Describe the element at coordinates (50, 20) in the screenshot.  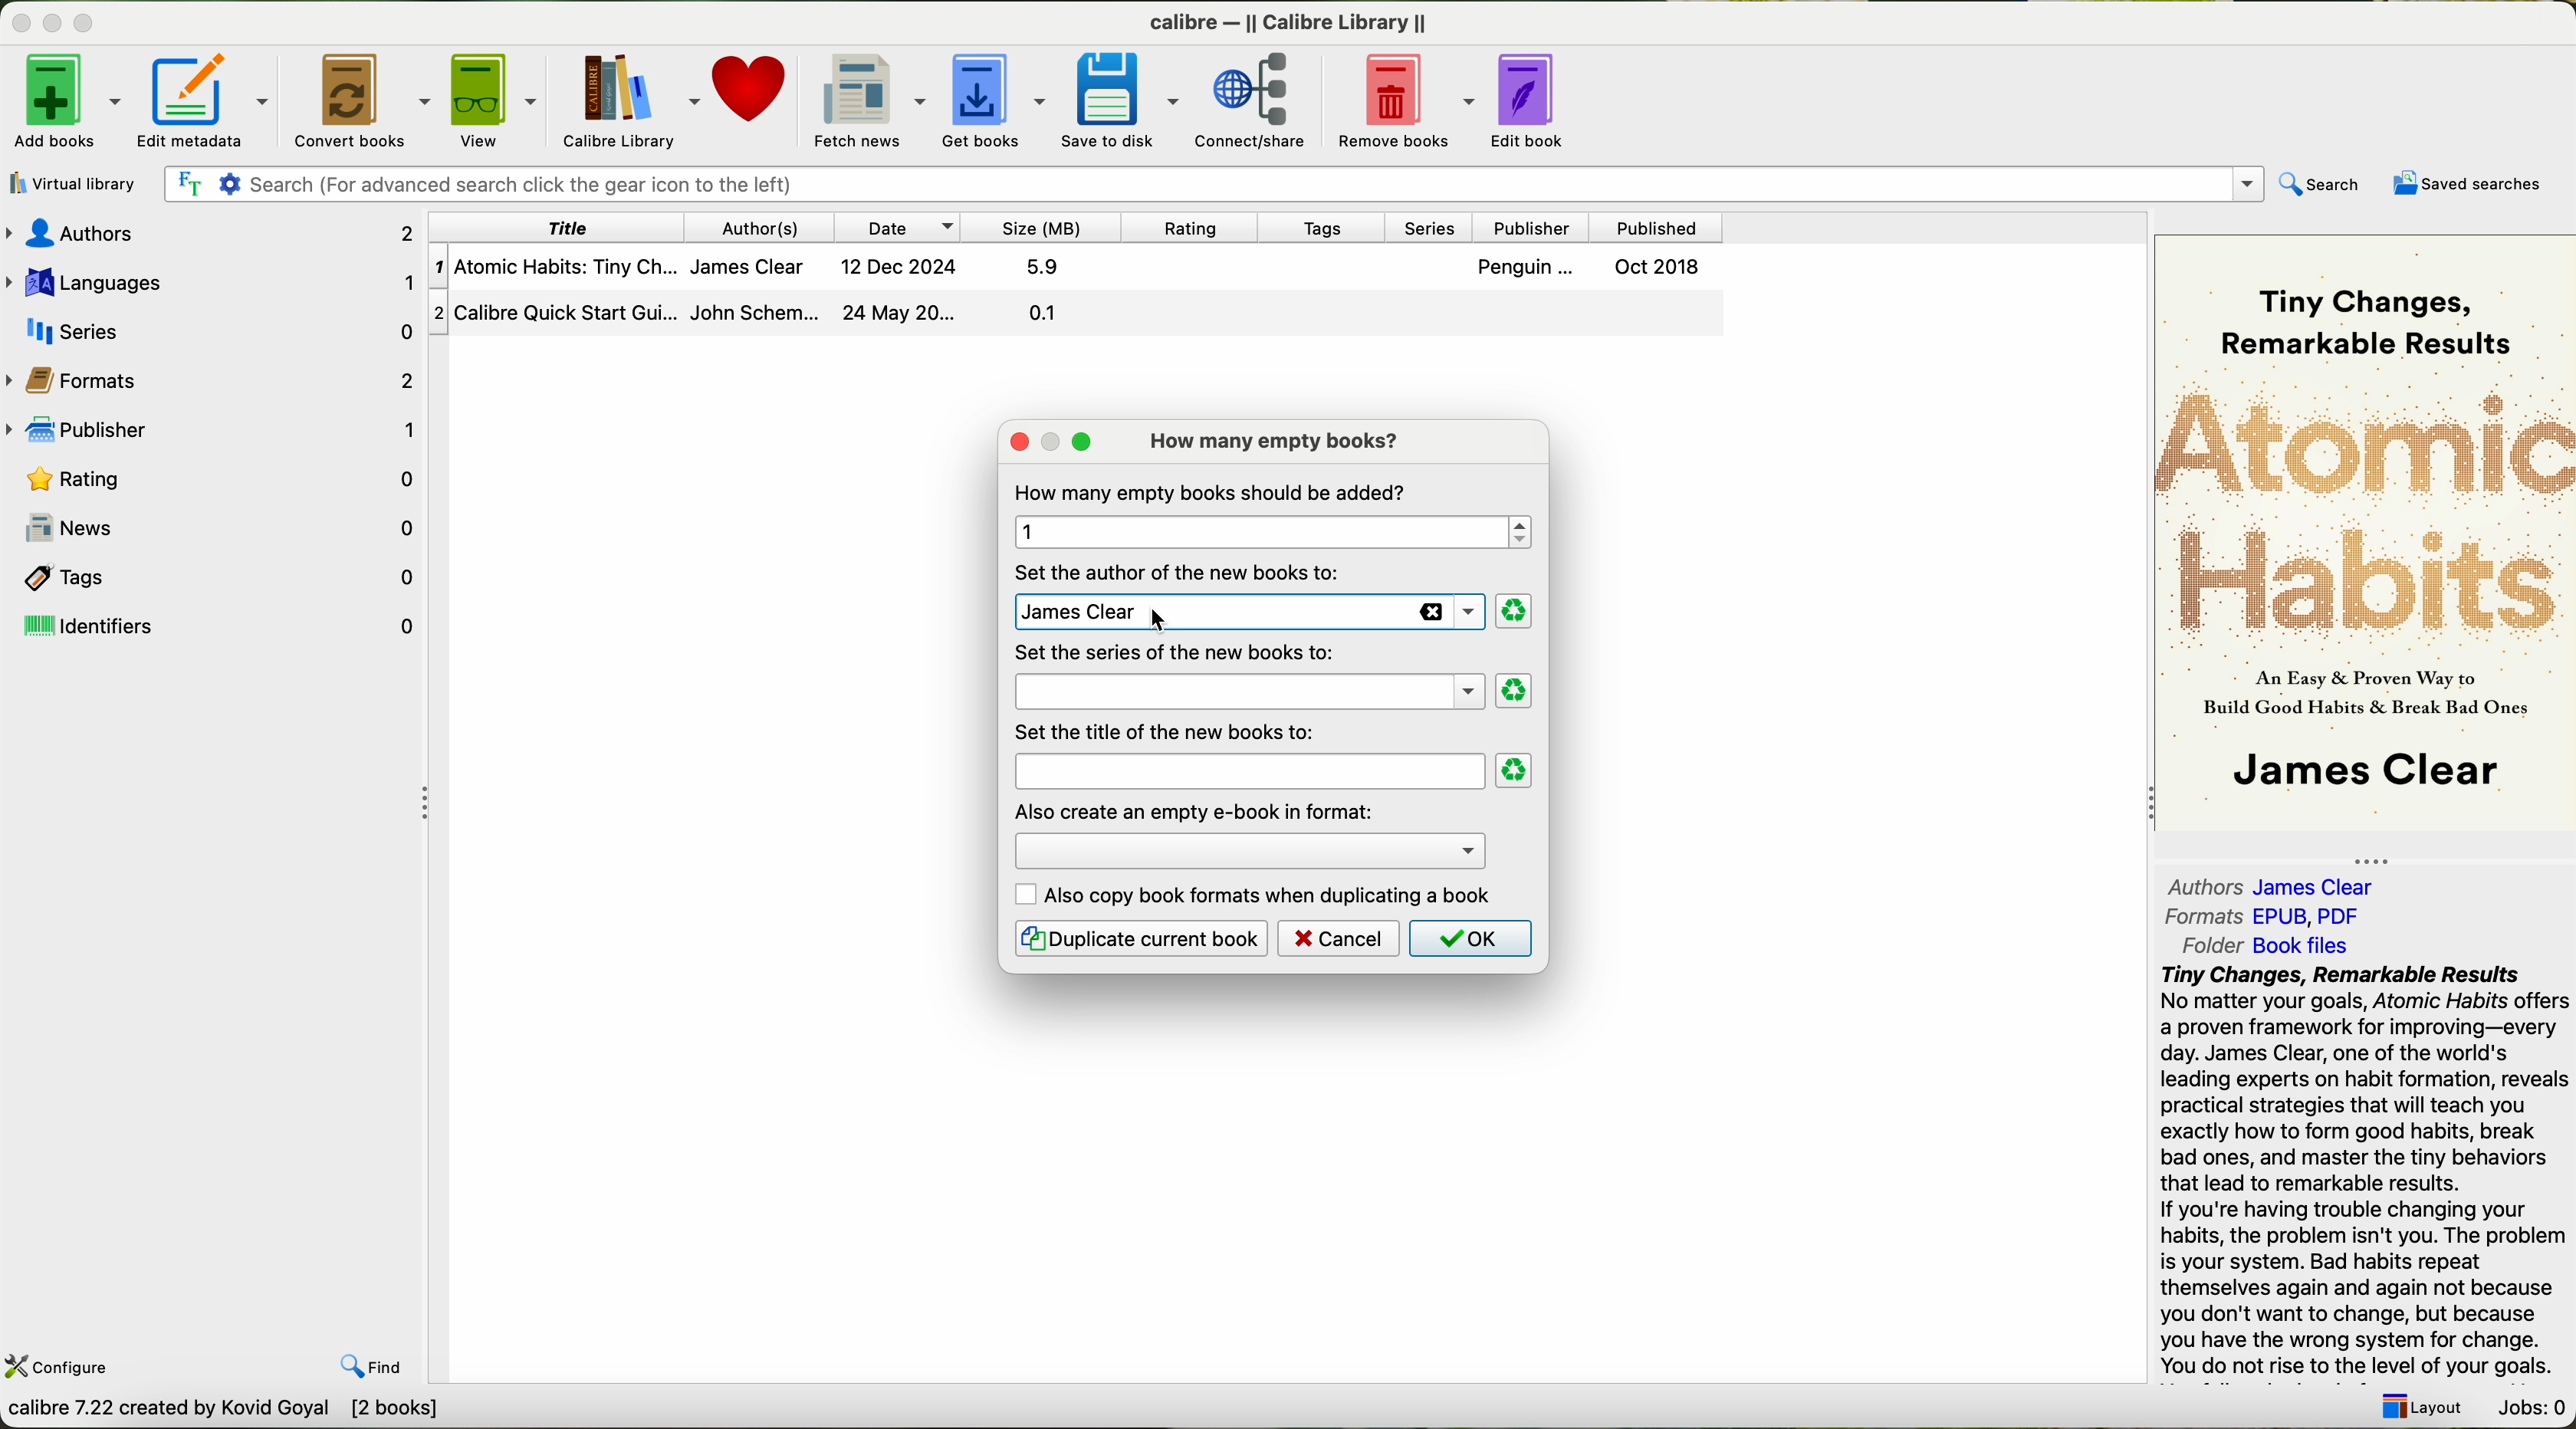
I see `minimize program` at that location.